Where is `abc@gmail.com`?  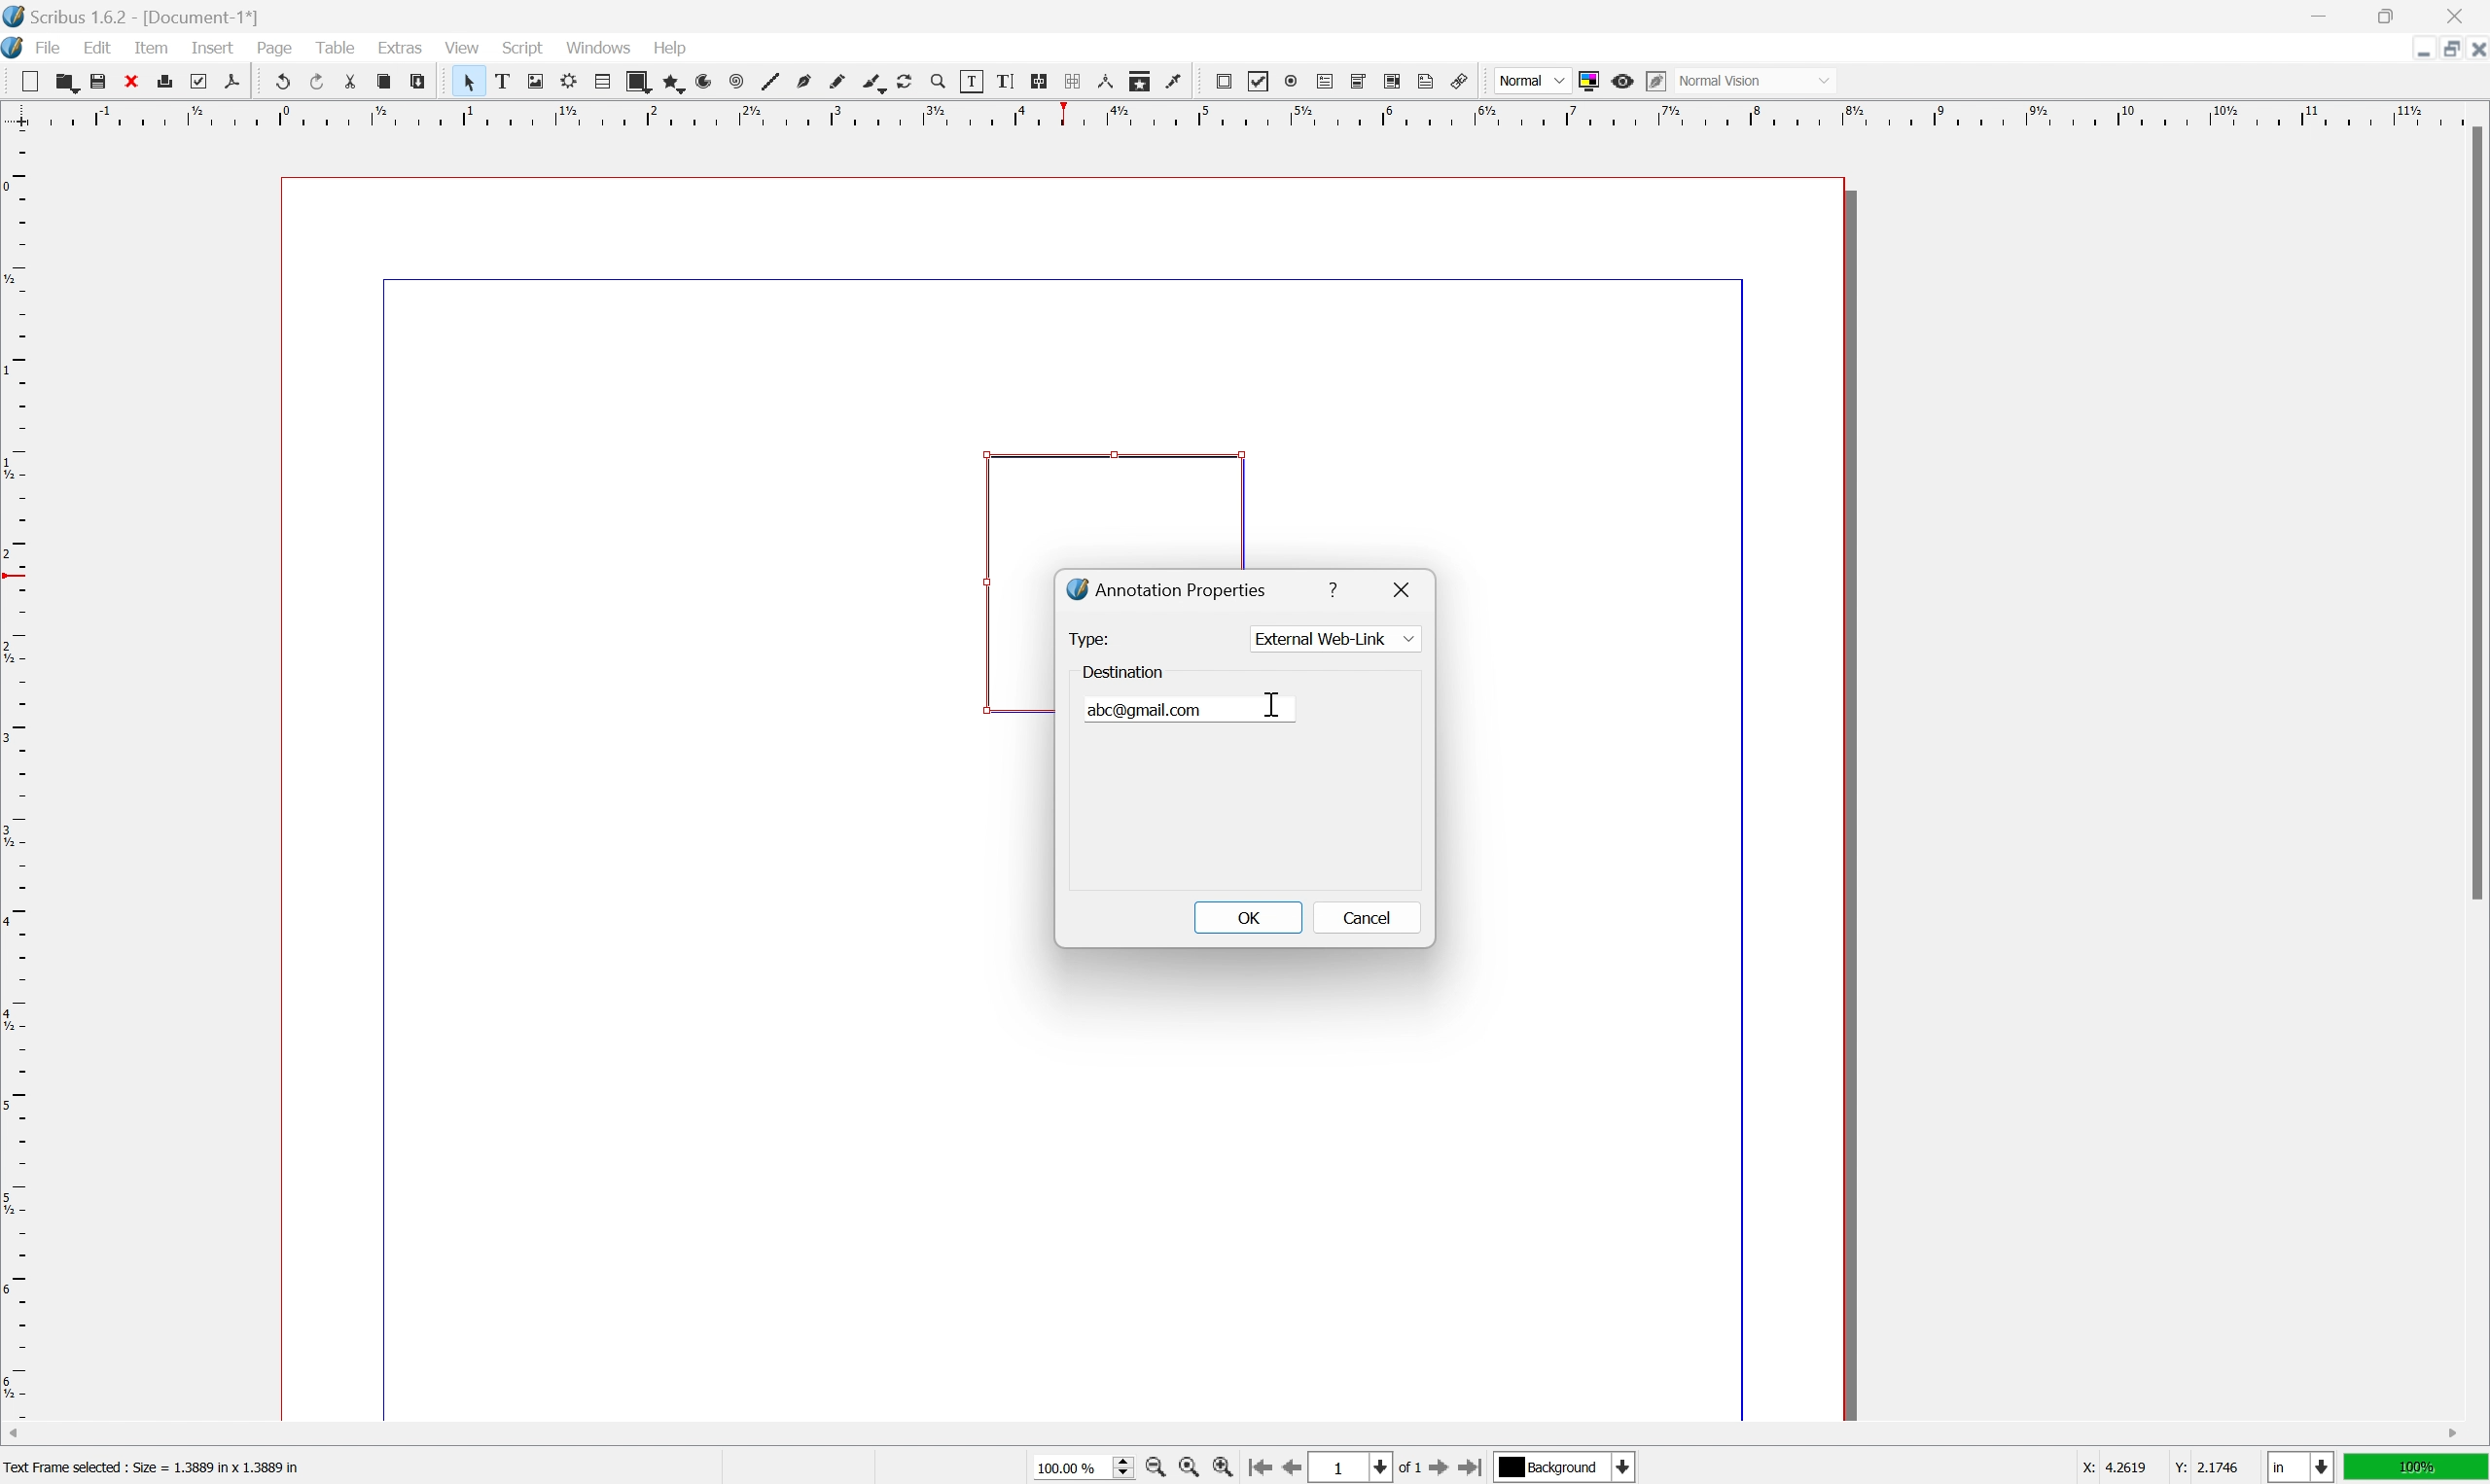 abc@gmail.com is located at coordinates (1149, 710).